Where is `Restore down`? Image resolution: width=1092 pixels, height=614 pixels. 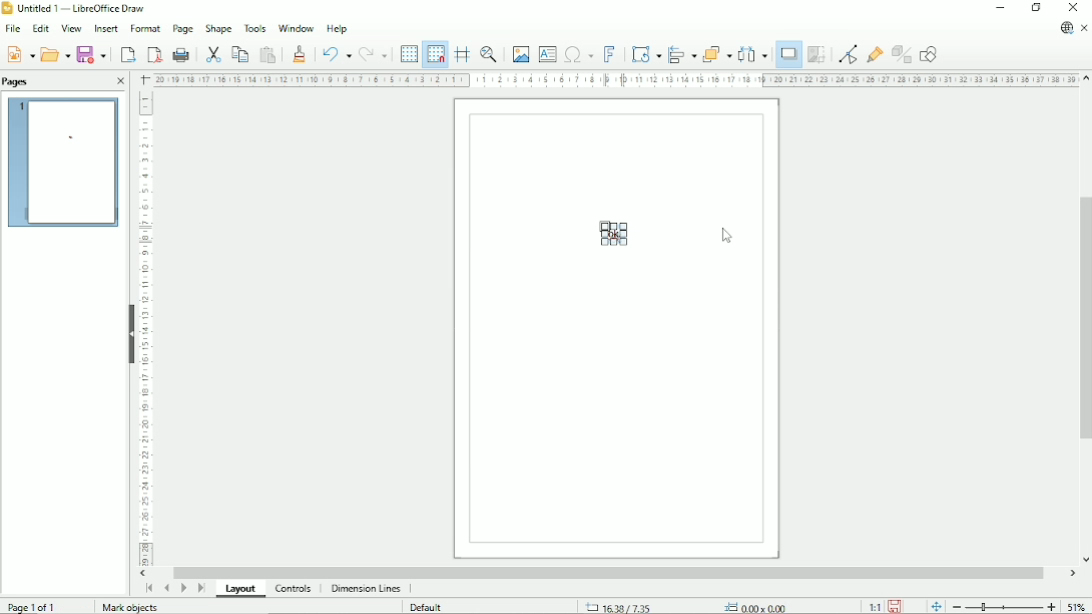 Restore down is located at coordinates (1036, 7).